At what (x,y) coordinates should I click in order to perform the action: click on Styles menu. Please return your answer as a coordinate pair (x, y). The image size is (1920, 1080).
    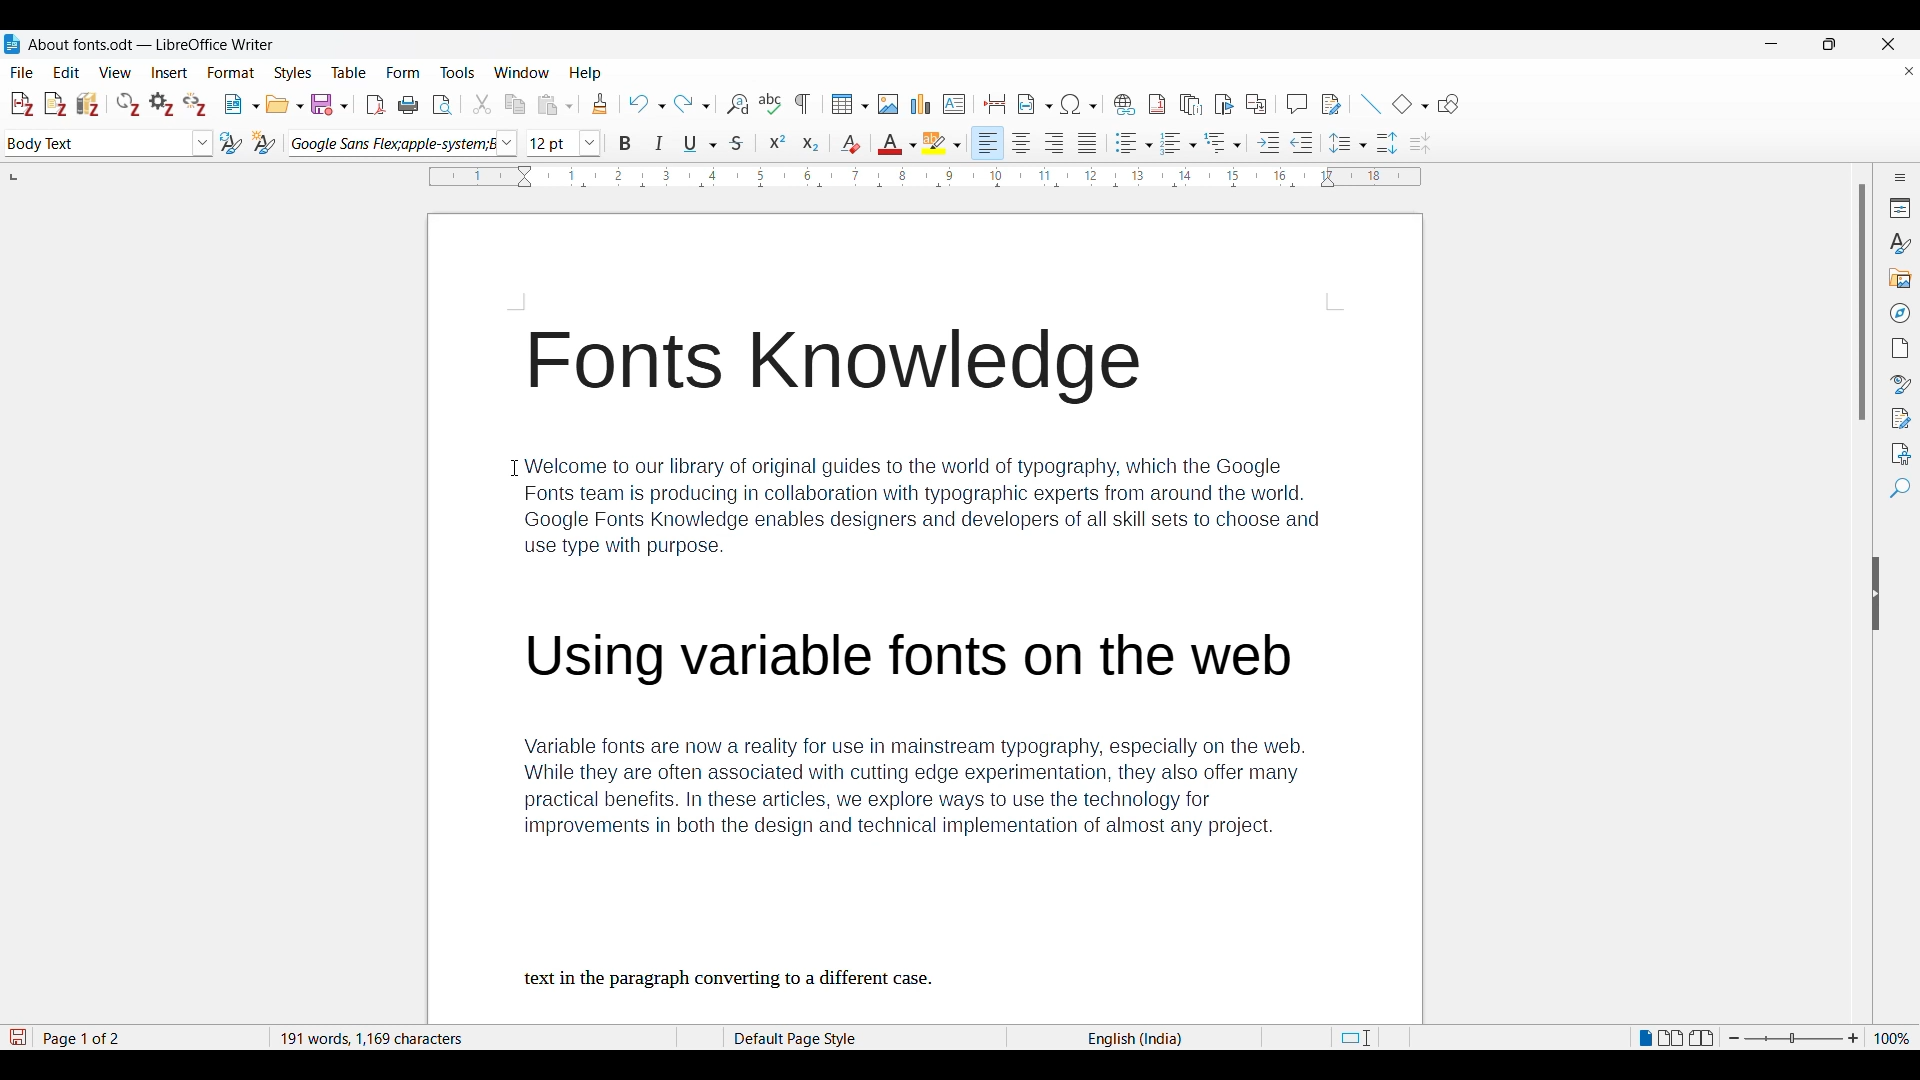
    Looking at the image, I should click on (293, 73).